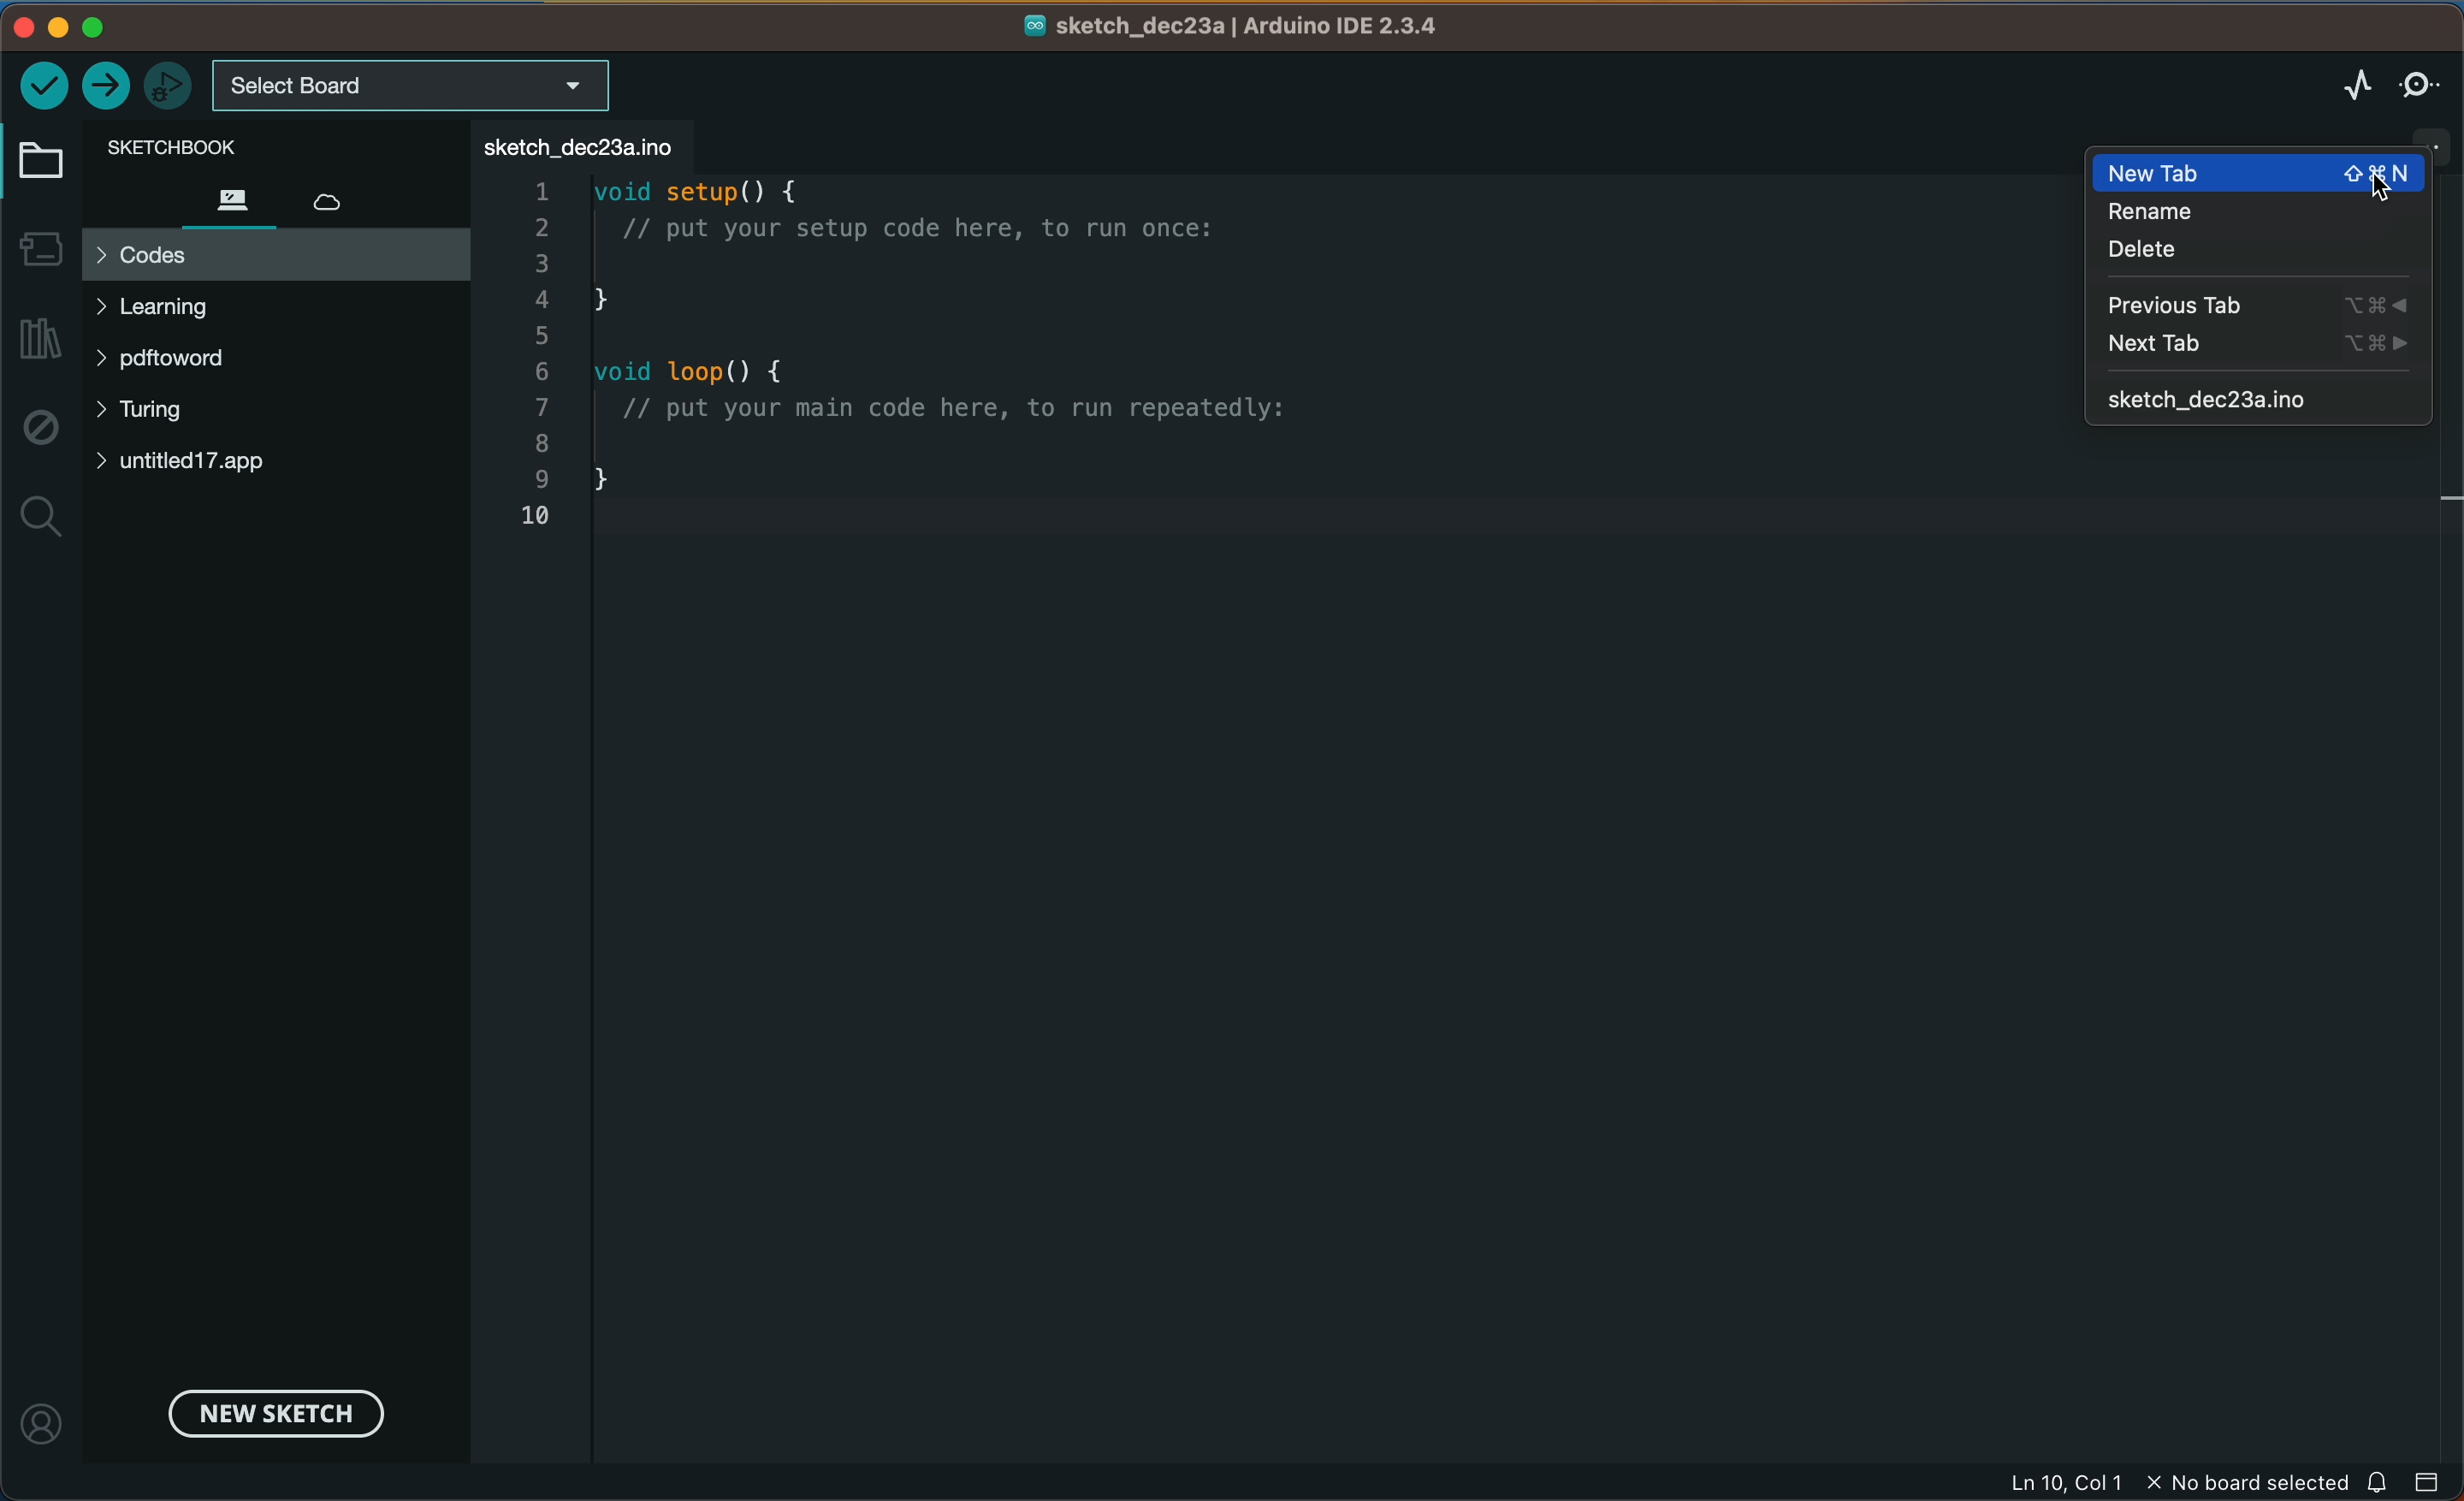 Image resolution: width=2464 pixels, height=1501 pixels. Describe the element at coordinates (2175, 1483) in the screenshot. I see `file information` at that location.